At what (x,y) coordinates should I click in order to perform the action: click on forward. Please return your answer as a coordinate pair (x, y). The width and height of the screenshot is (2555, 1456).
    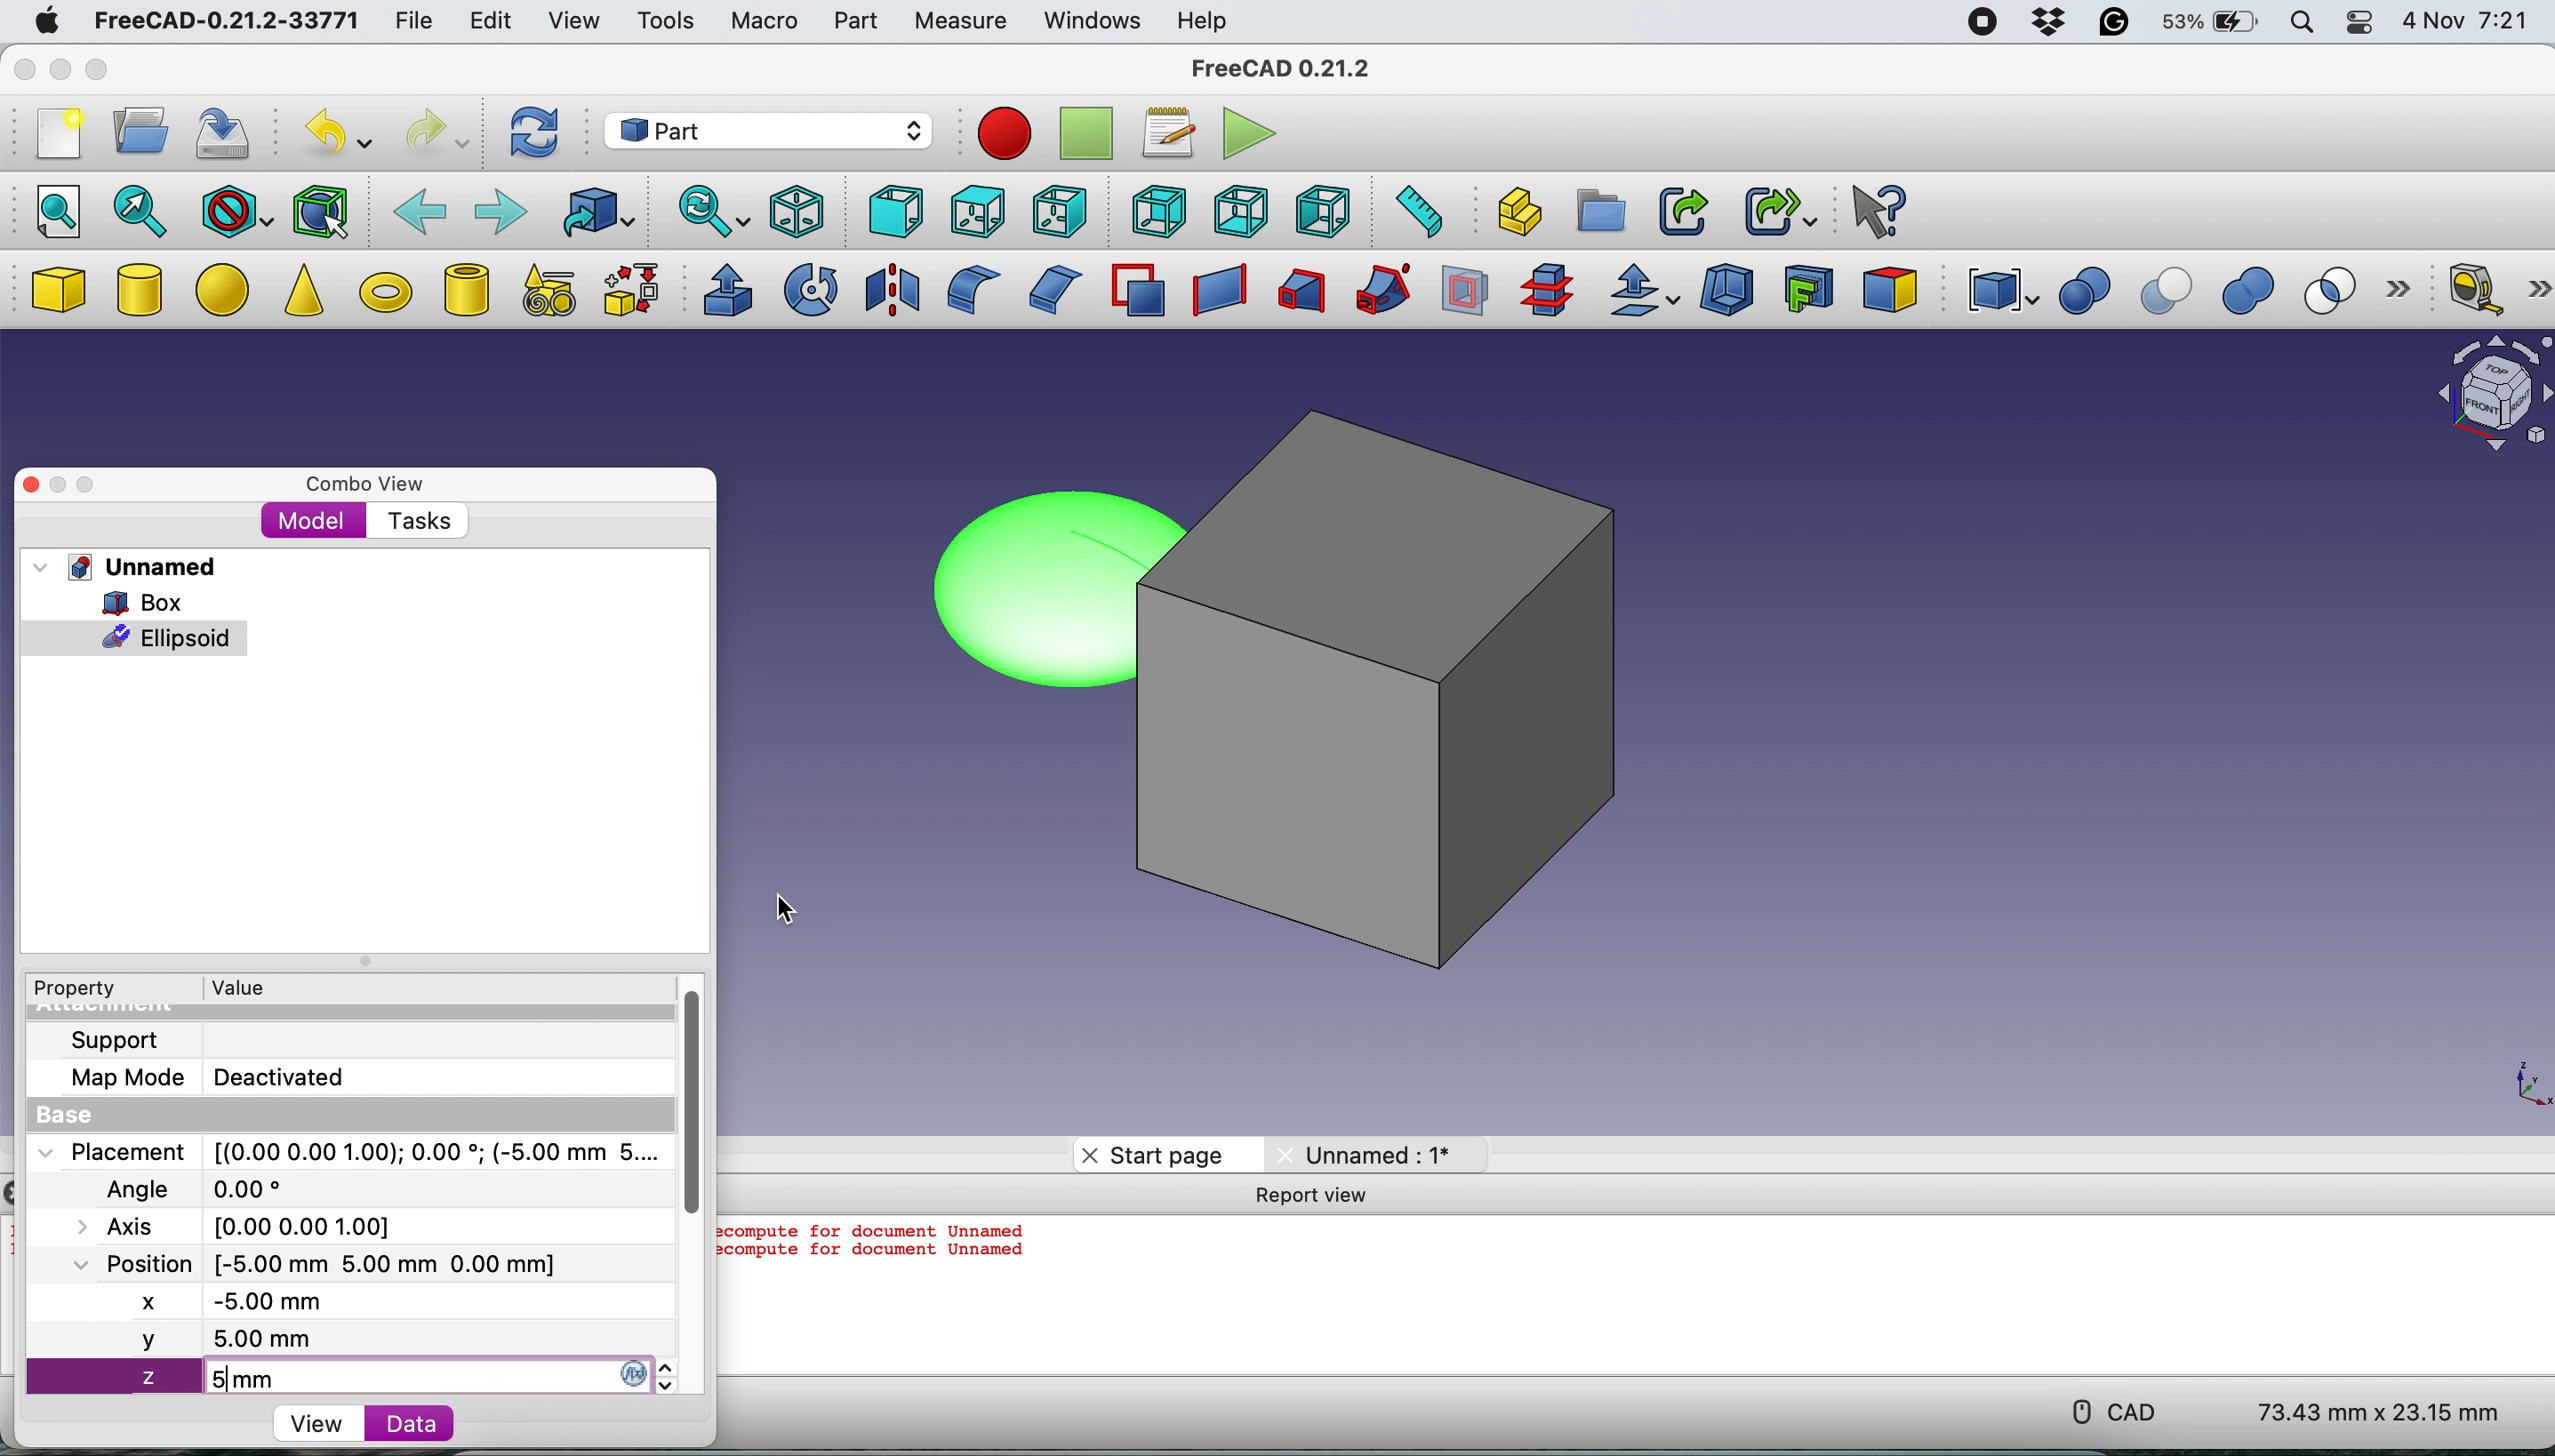
    Looking at the image, I should click on (498, 209).